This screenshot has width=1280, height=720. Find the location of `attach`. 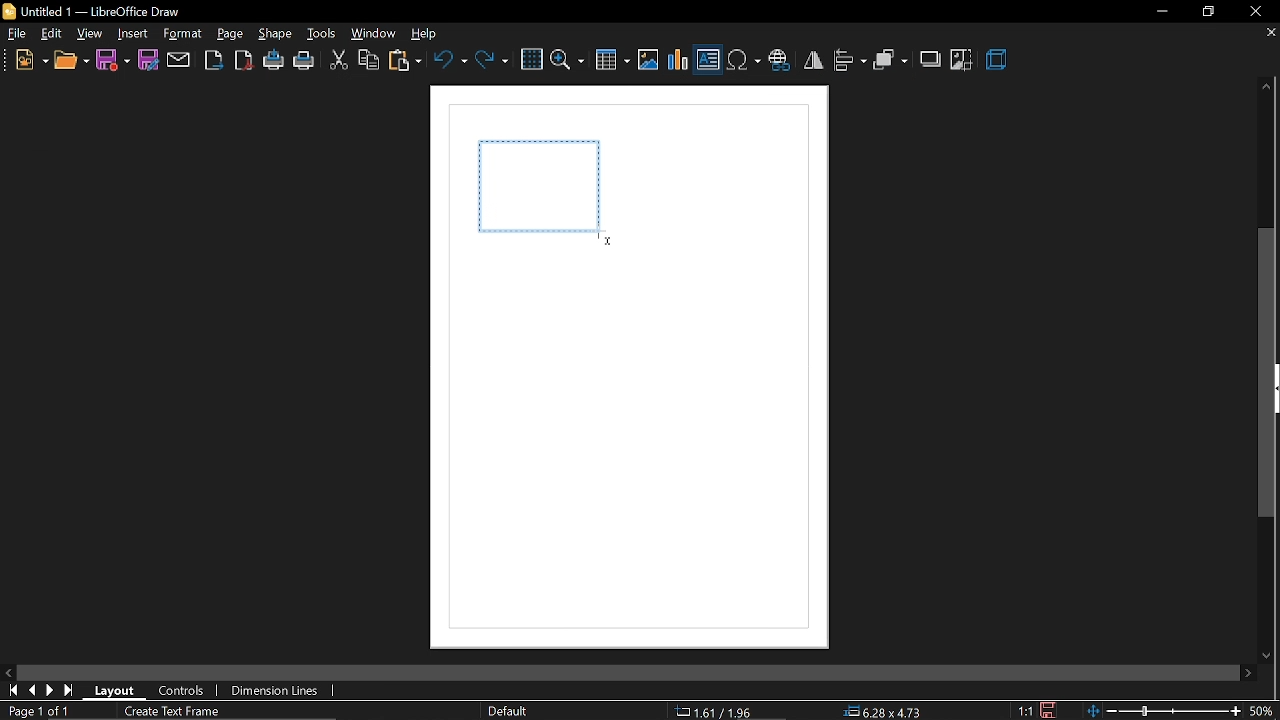

attach is located at coordinates (179, 60).